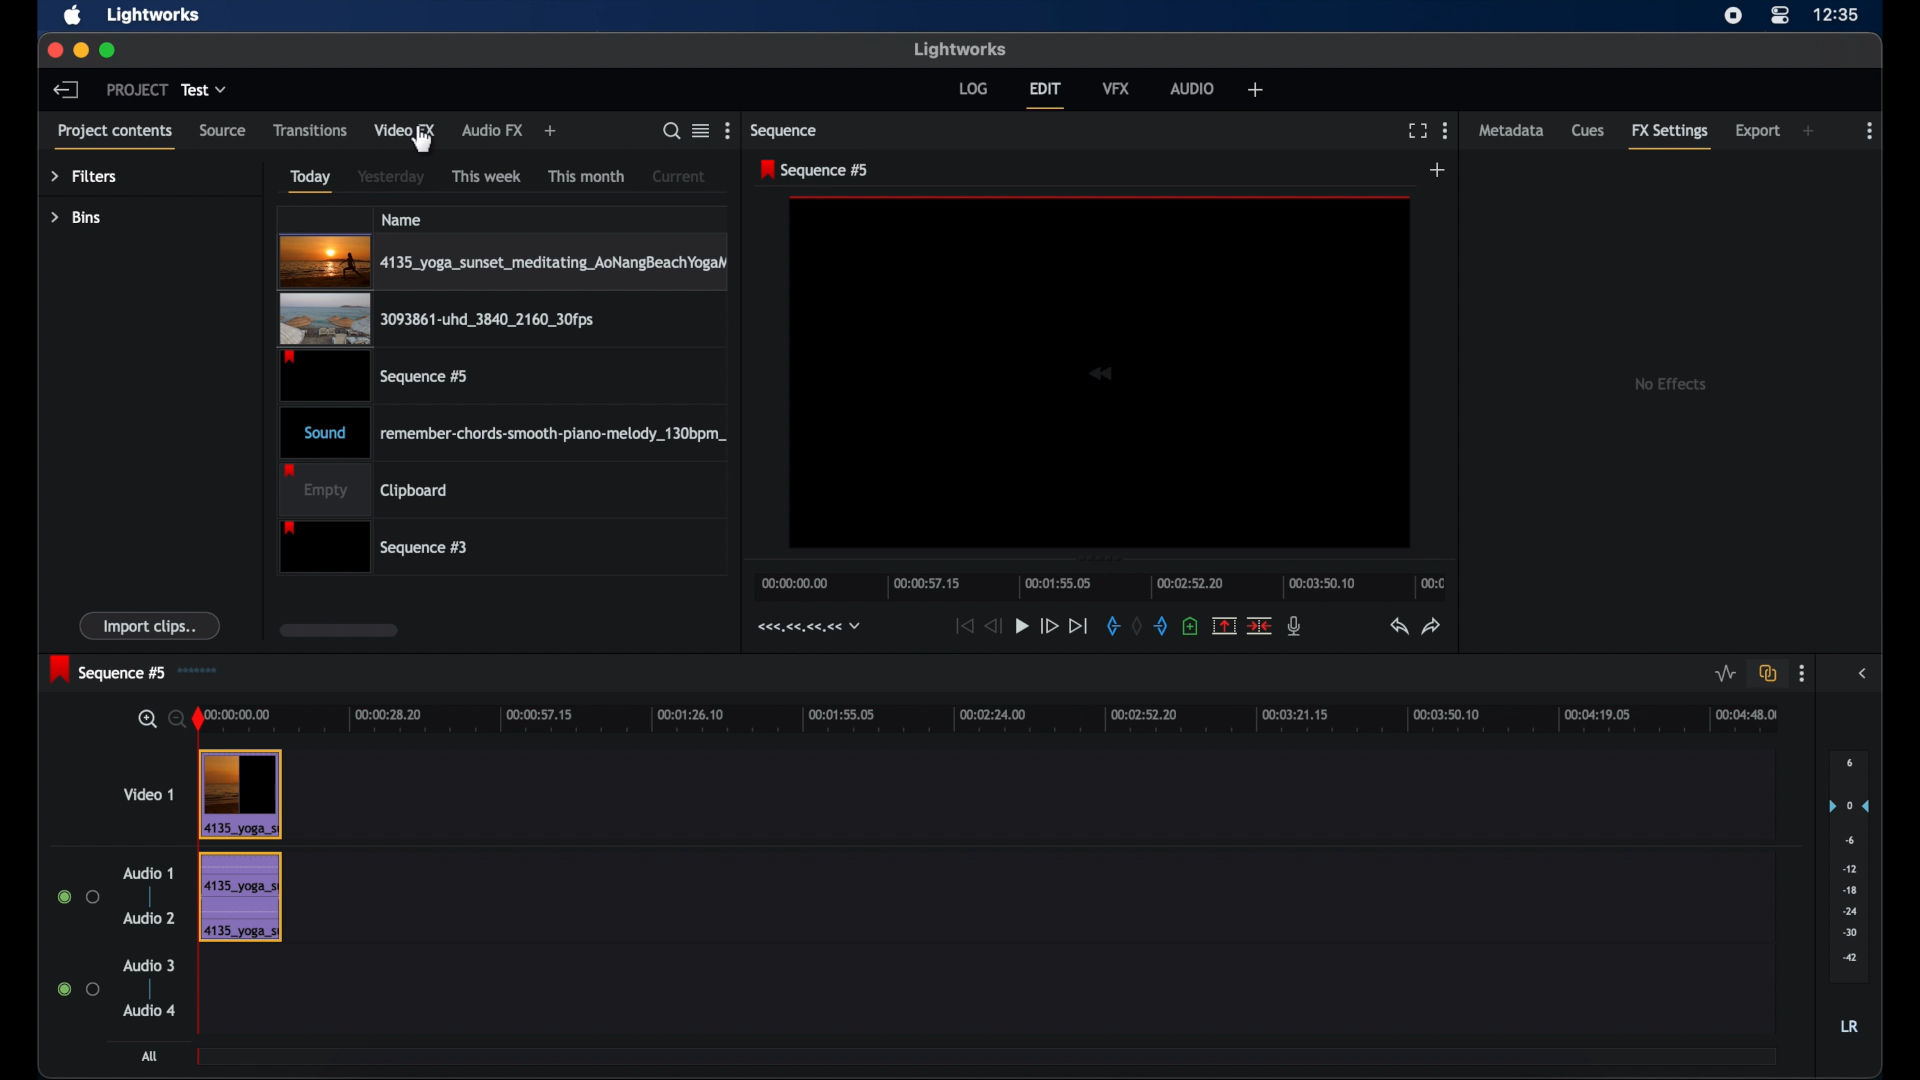 The height and width of the screenshot is (1080, 1920). I want to click on radio buttons, so click(76, 989).